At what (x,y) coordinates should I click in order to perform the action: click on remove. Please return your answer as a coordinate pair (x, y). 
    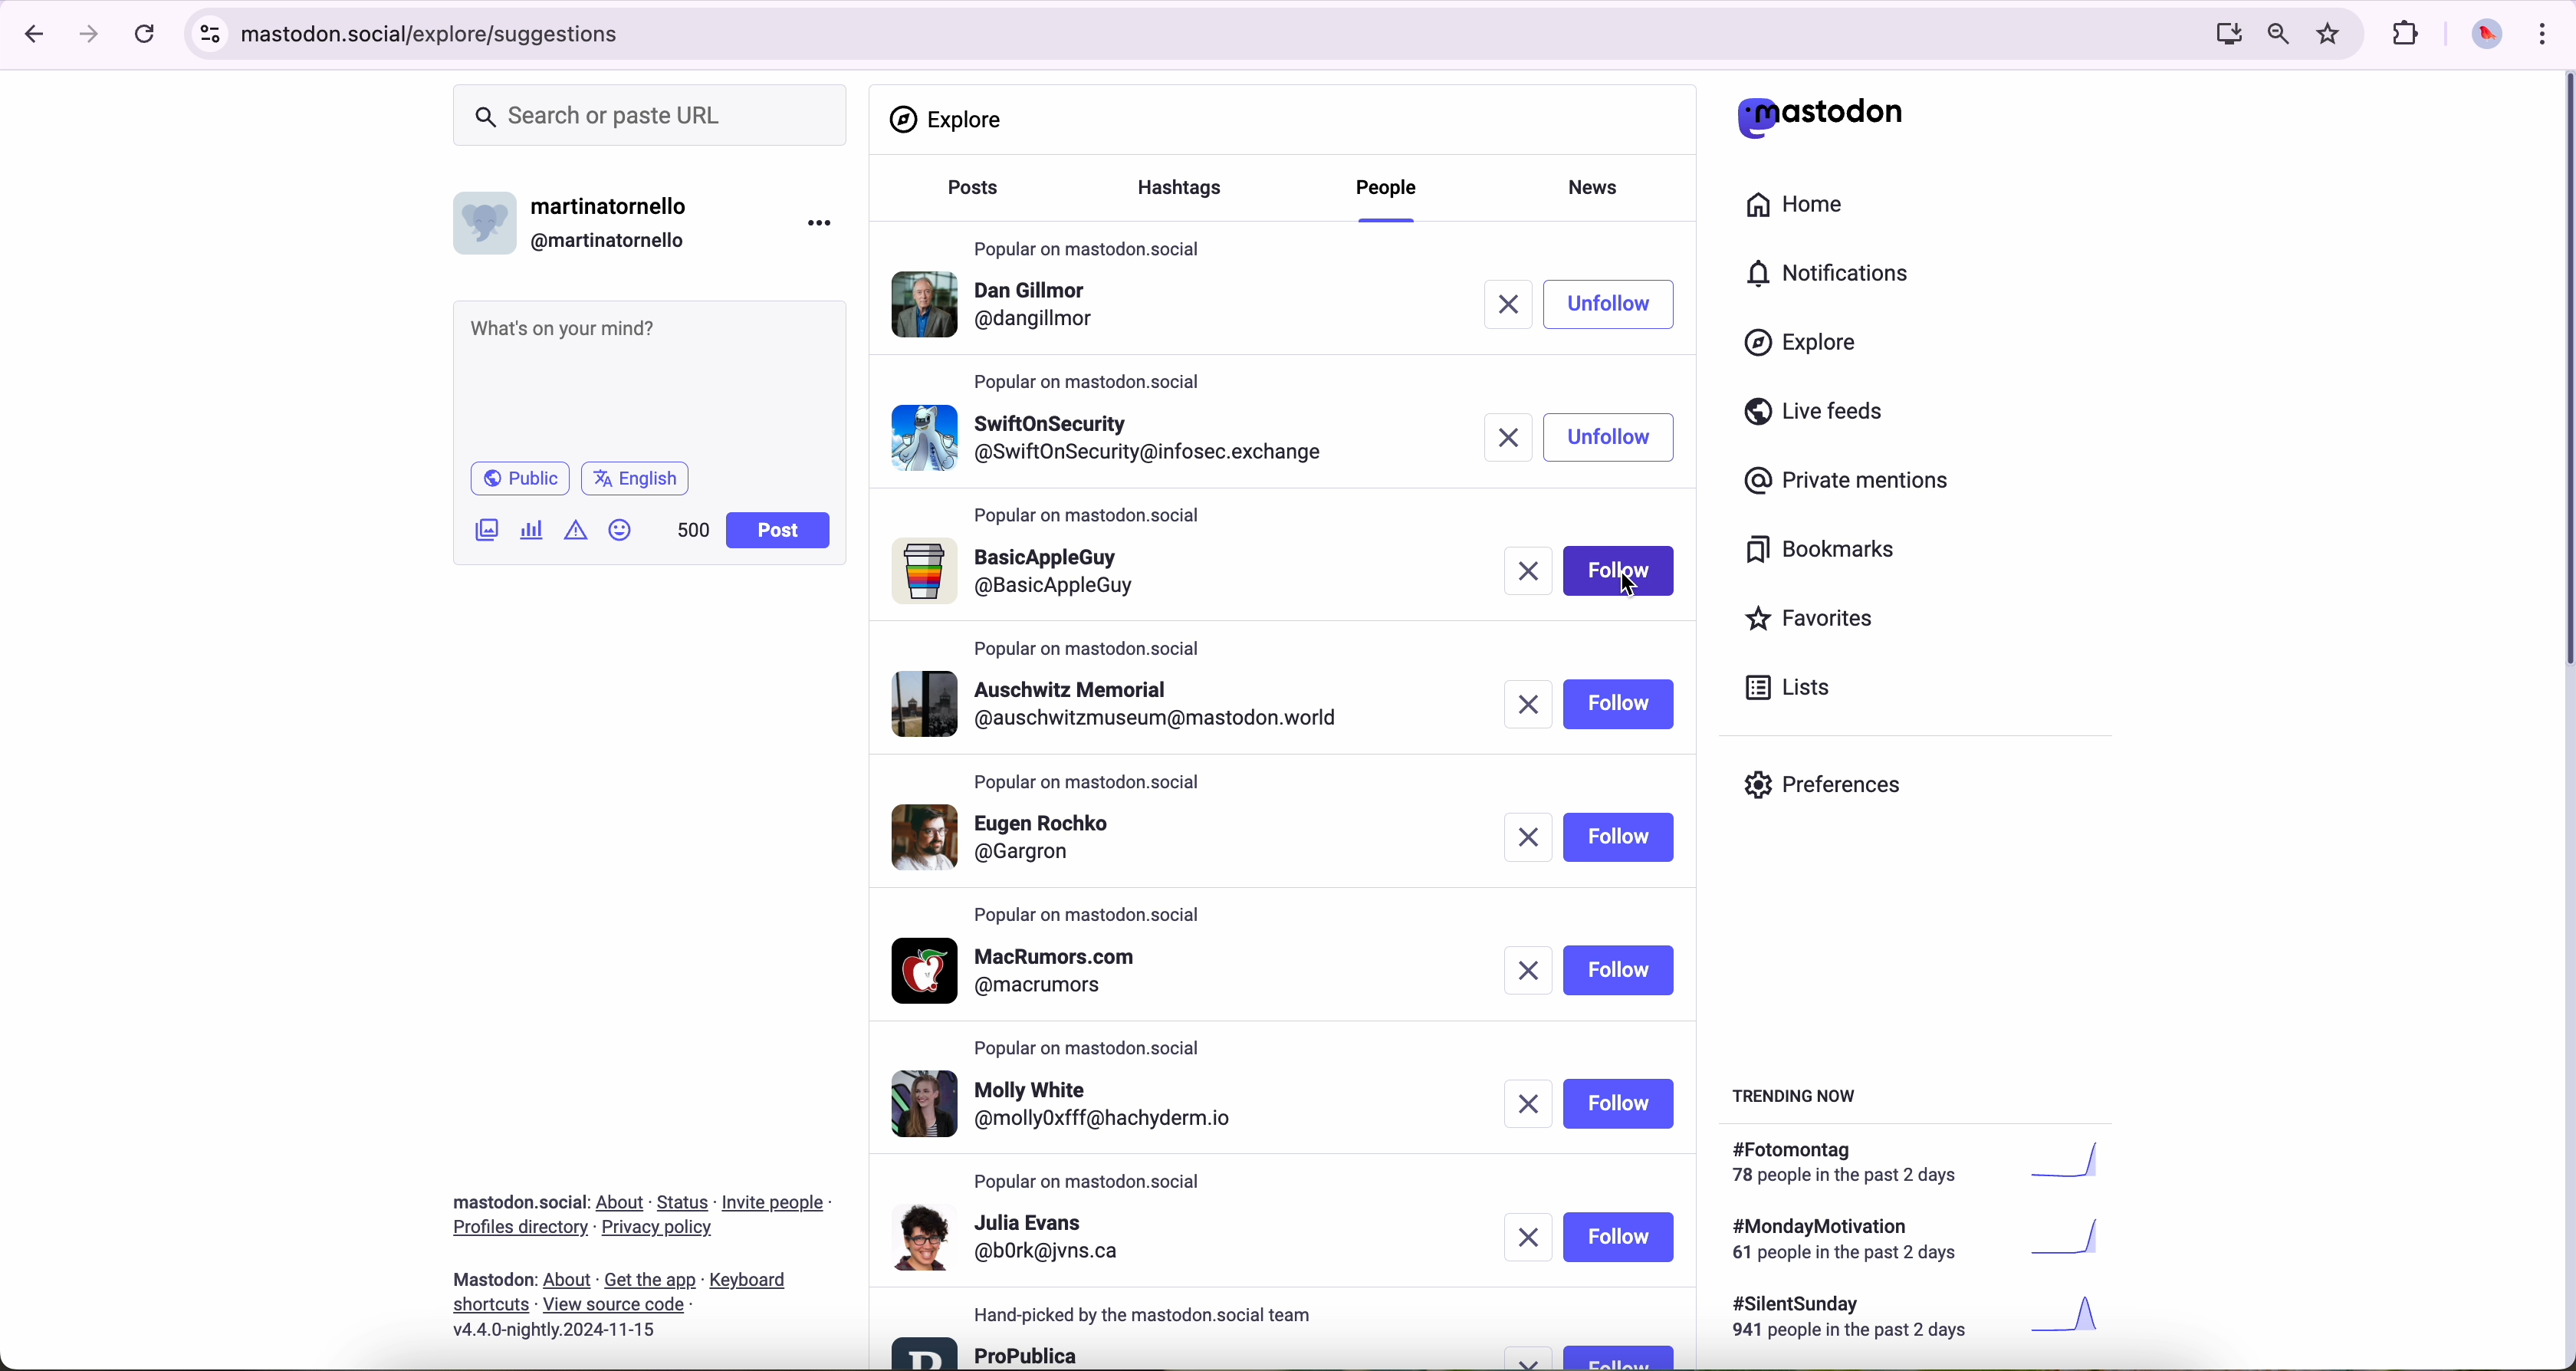
    Looking at the image, I should click on (1526, 704).